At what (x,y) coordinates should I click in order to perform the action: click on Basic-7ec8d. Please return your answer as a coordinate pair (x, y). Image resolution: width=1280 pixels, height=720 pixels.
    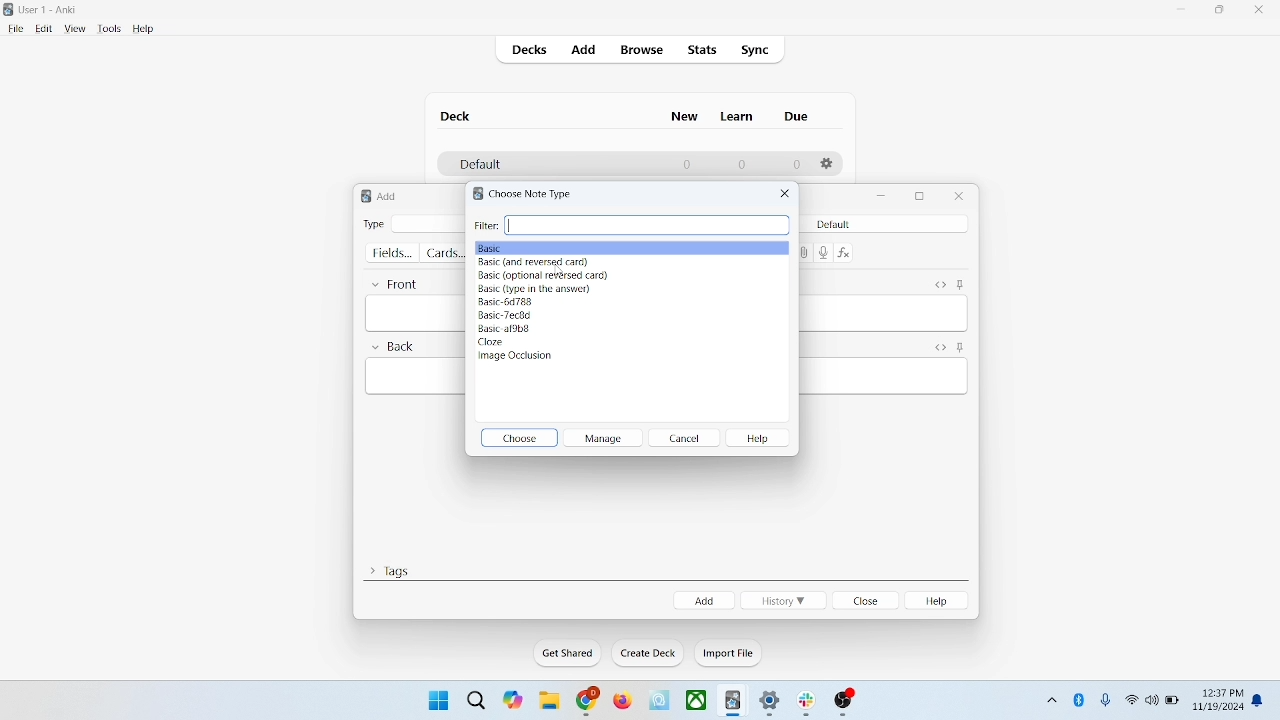
    Looking at the image, I should click on (509, 315).